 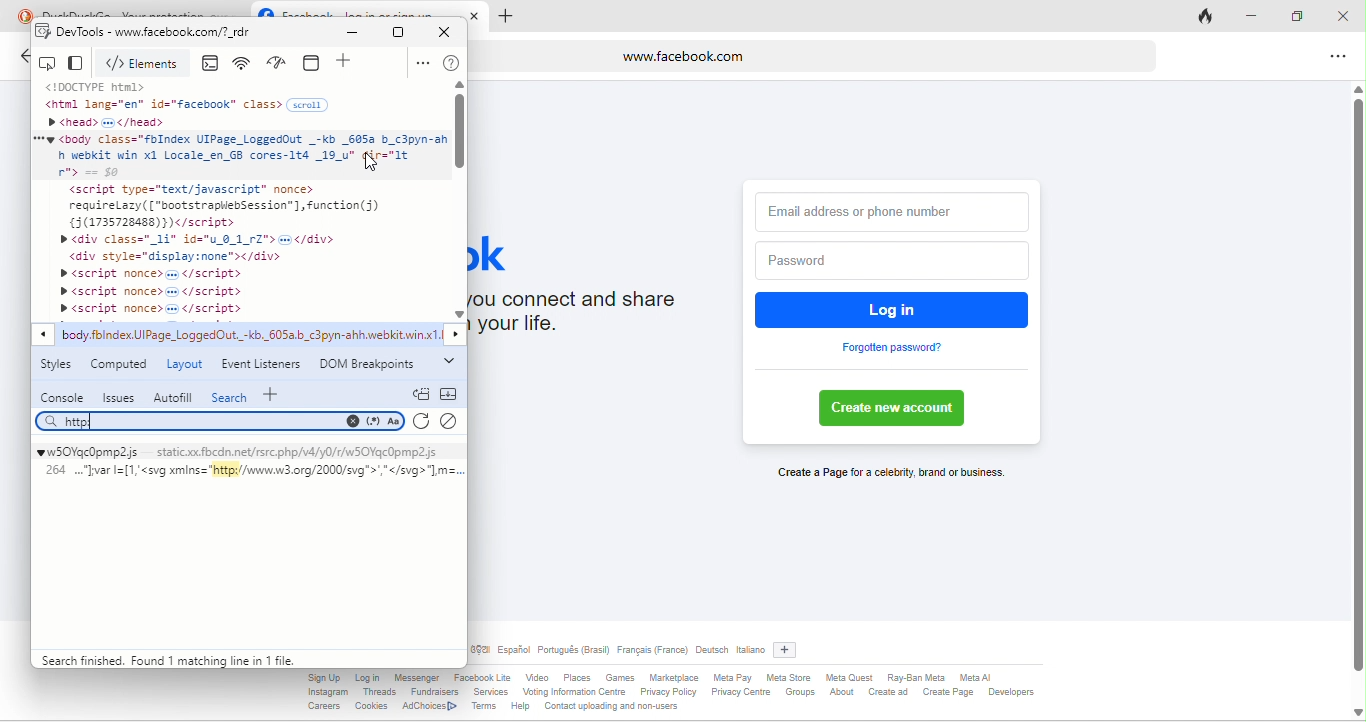 I want to click on password, so click(x=888, y=261).